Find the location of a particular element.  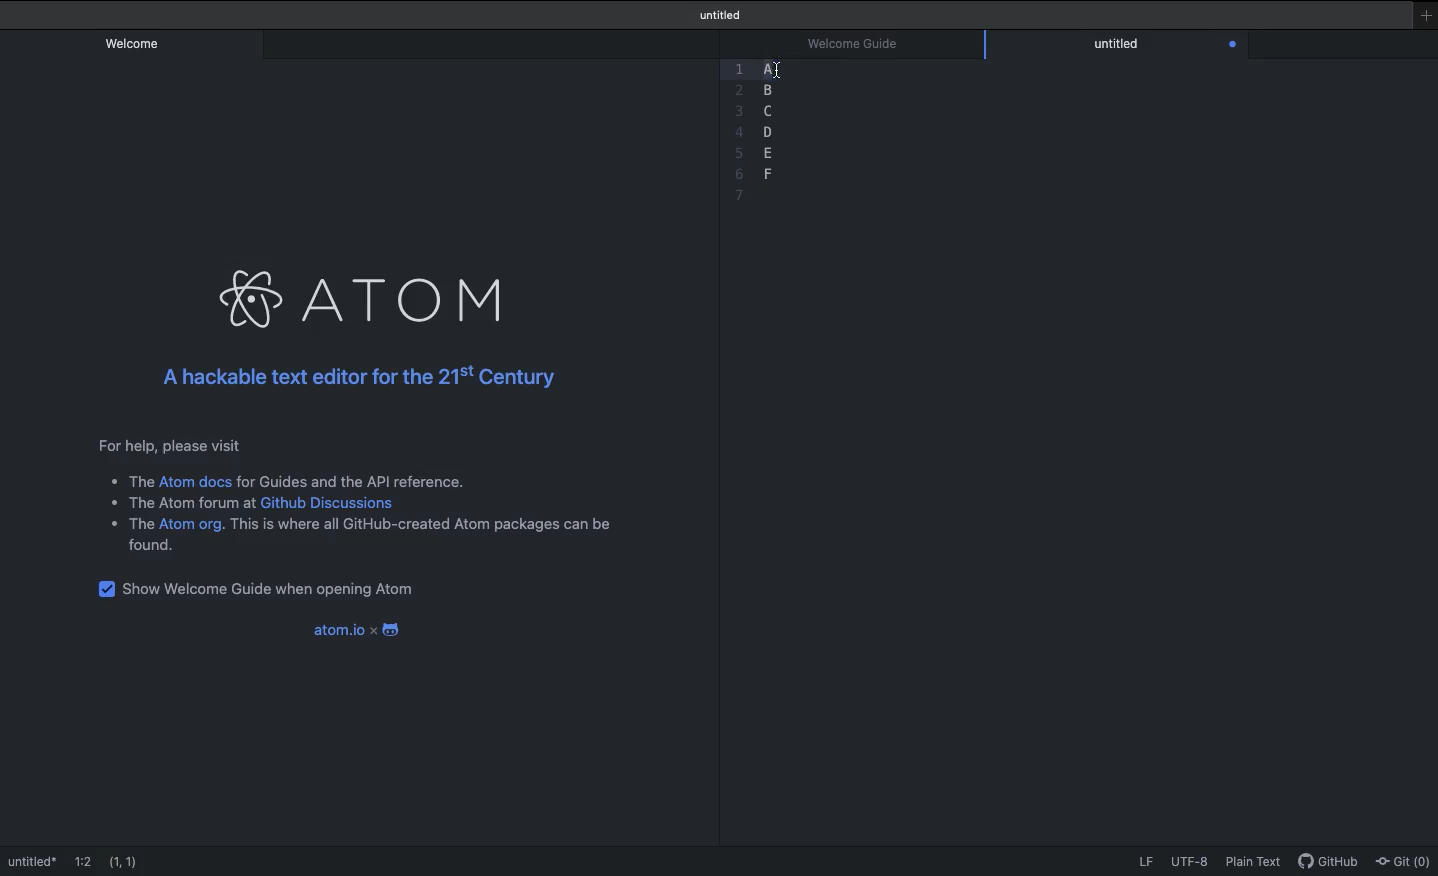

GitHub is located at coordinates (1329, 865).